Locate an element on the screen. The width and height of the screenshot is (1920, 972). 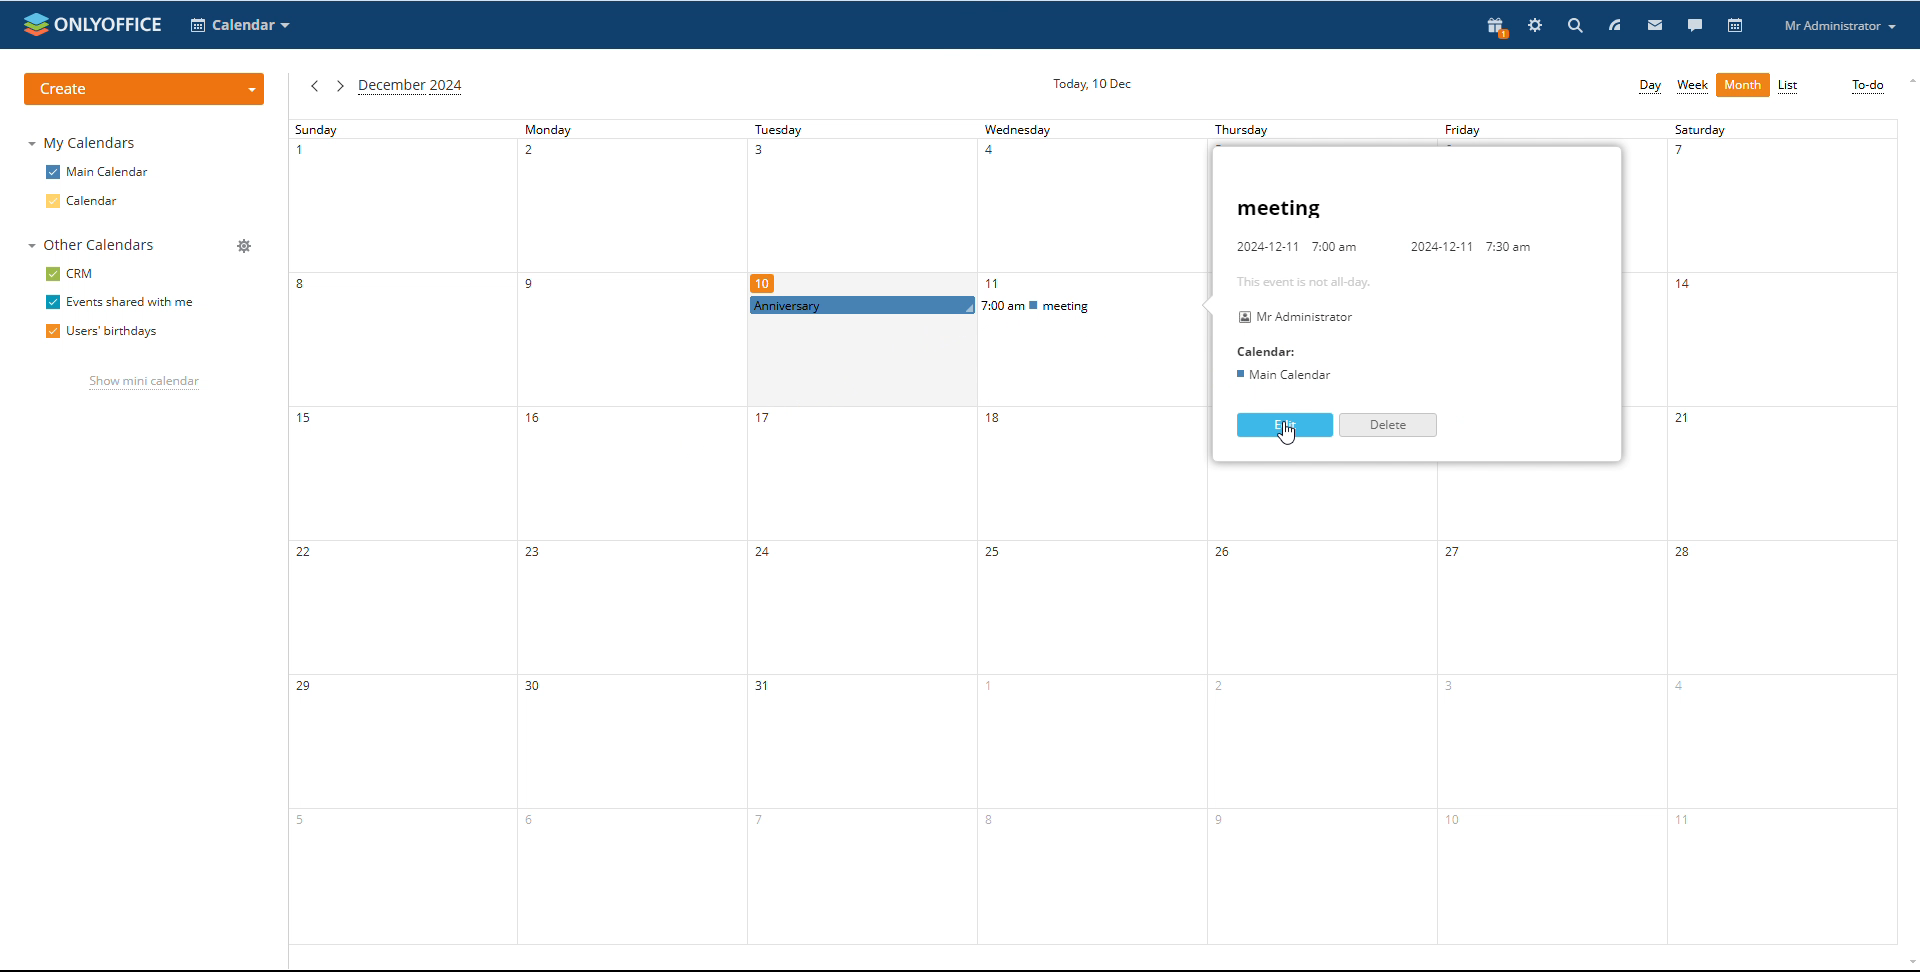
calender is located at coordinates (1270, 351).